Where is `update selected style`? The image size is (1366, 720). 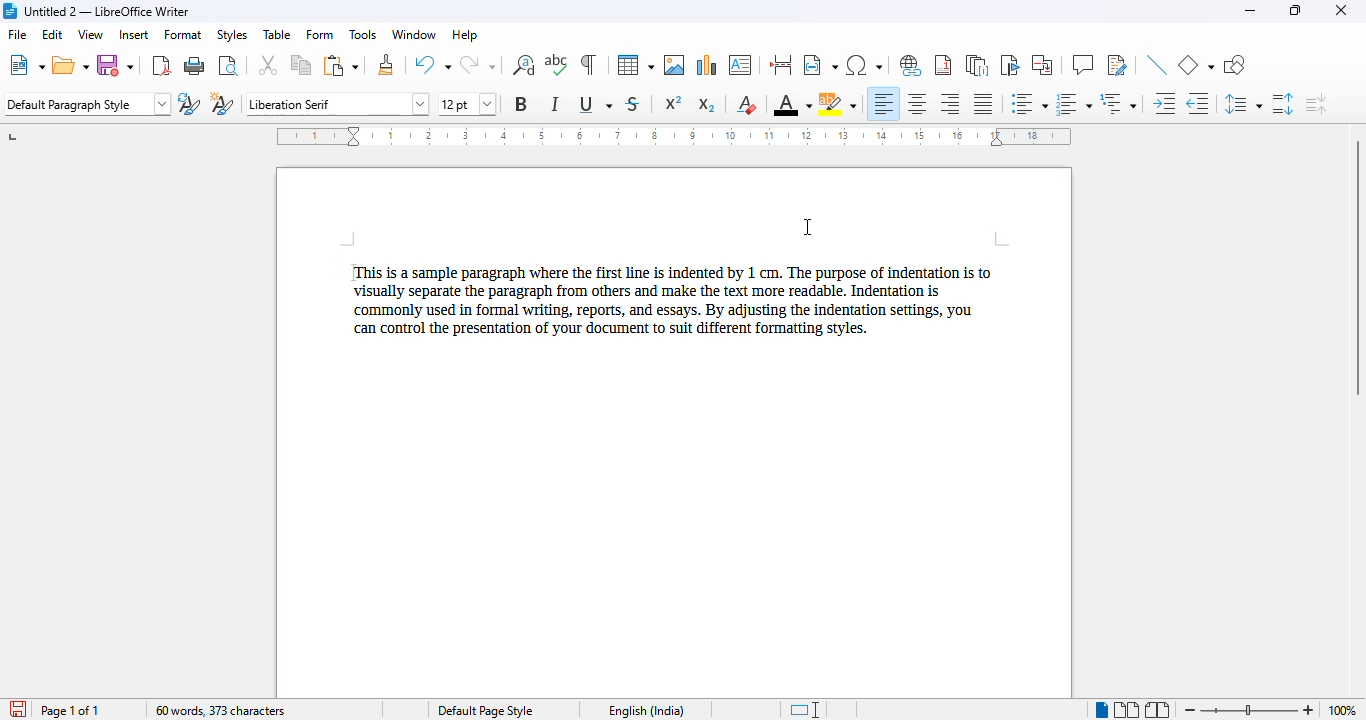 update selected style is located at coordinates (189, 103).